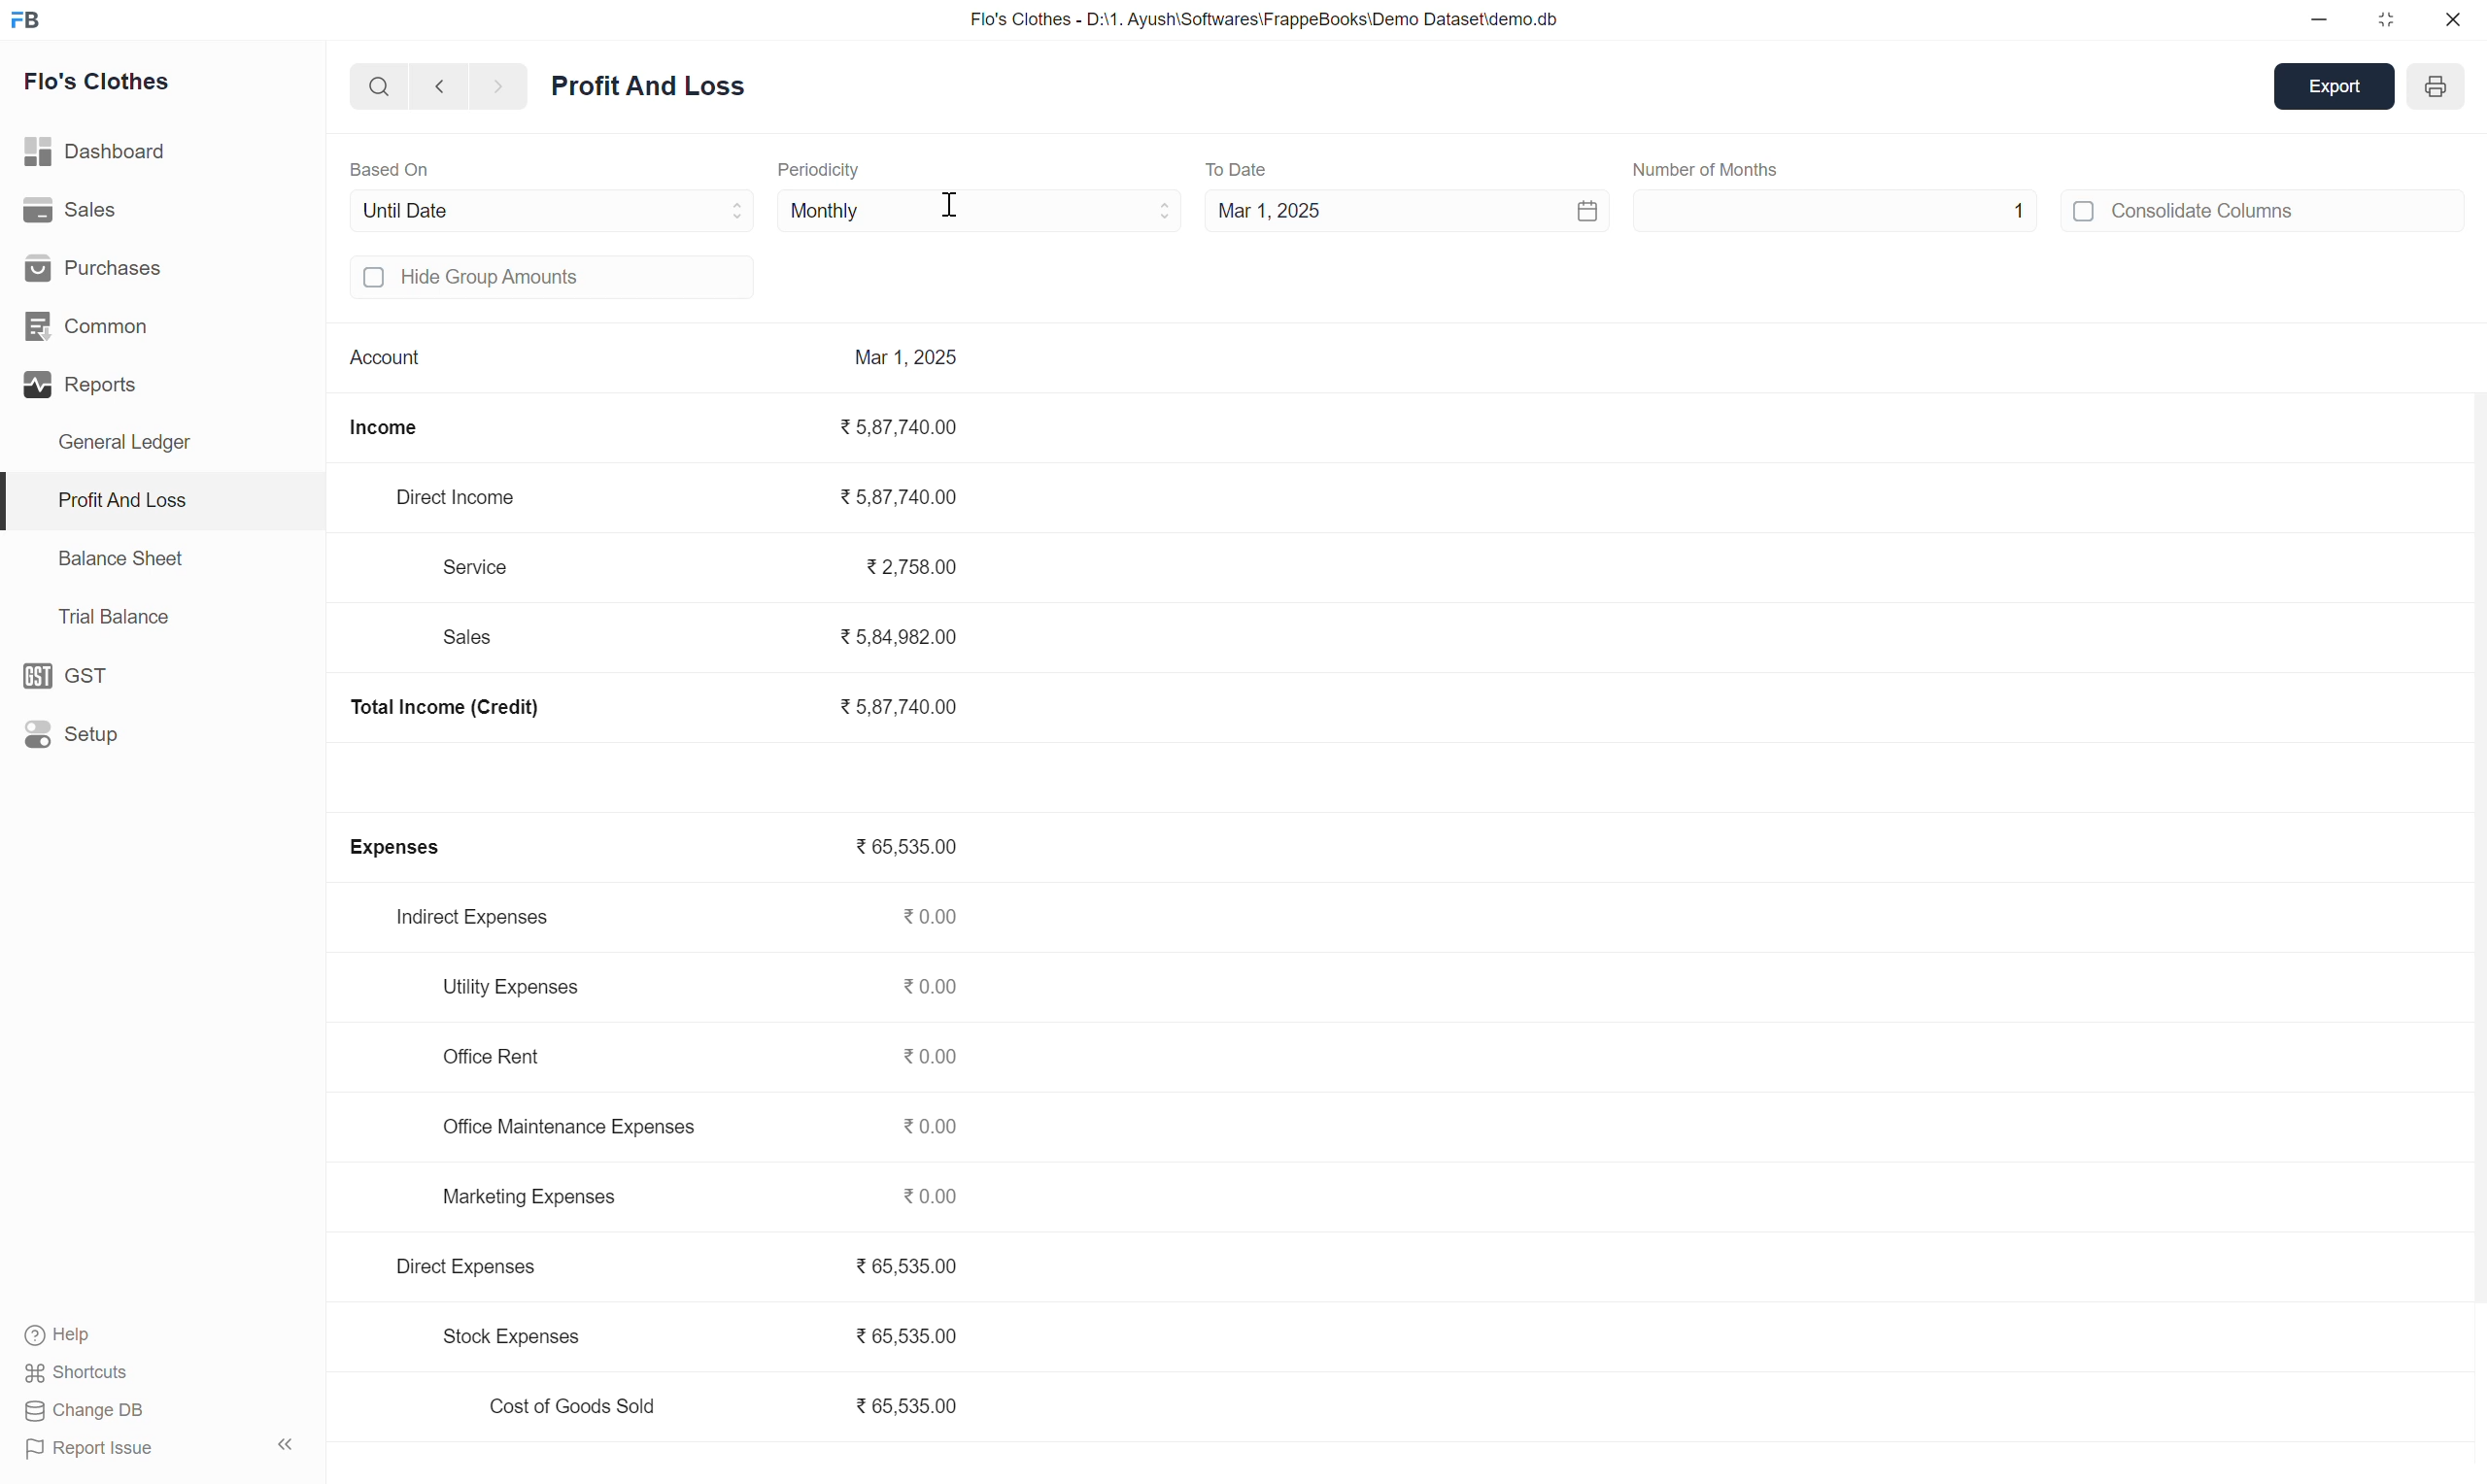 The height and width of the screenshot is (1484, 2487). Describe the element at coordinates (914, 497) in the screenshot. I see `₹5,87,740.00` at that location.